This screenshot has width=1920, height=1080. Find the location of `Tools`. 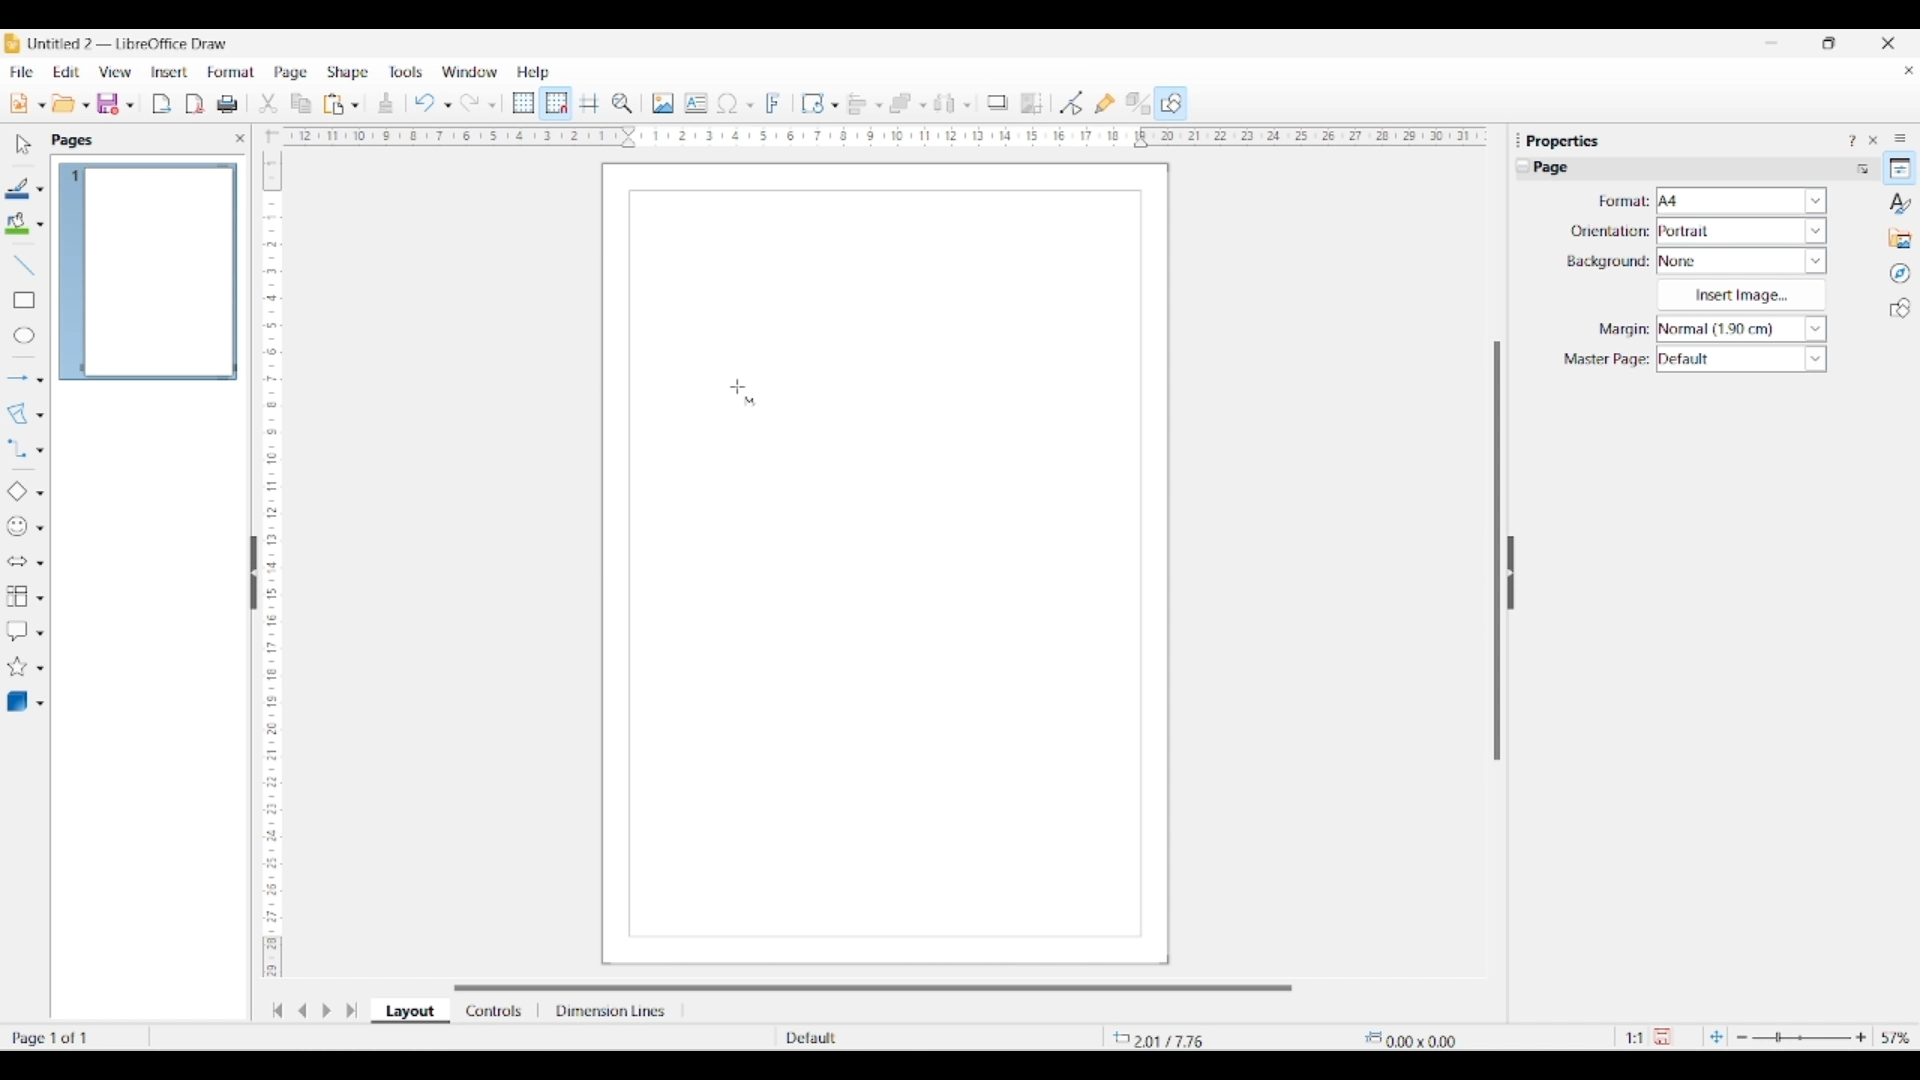

Tools is located at coordinates (406, 71).